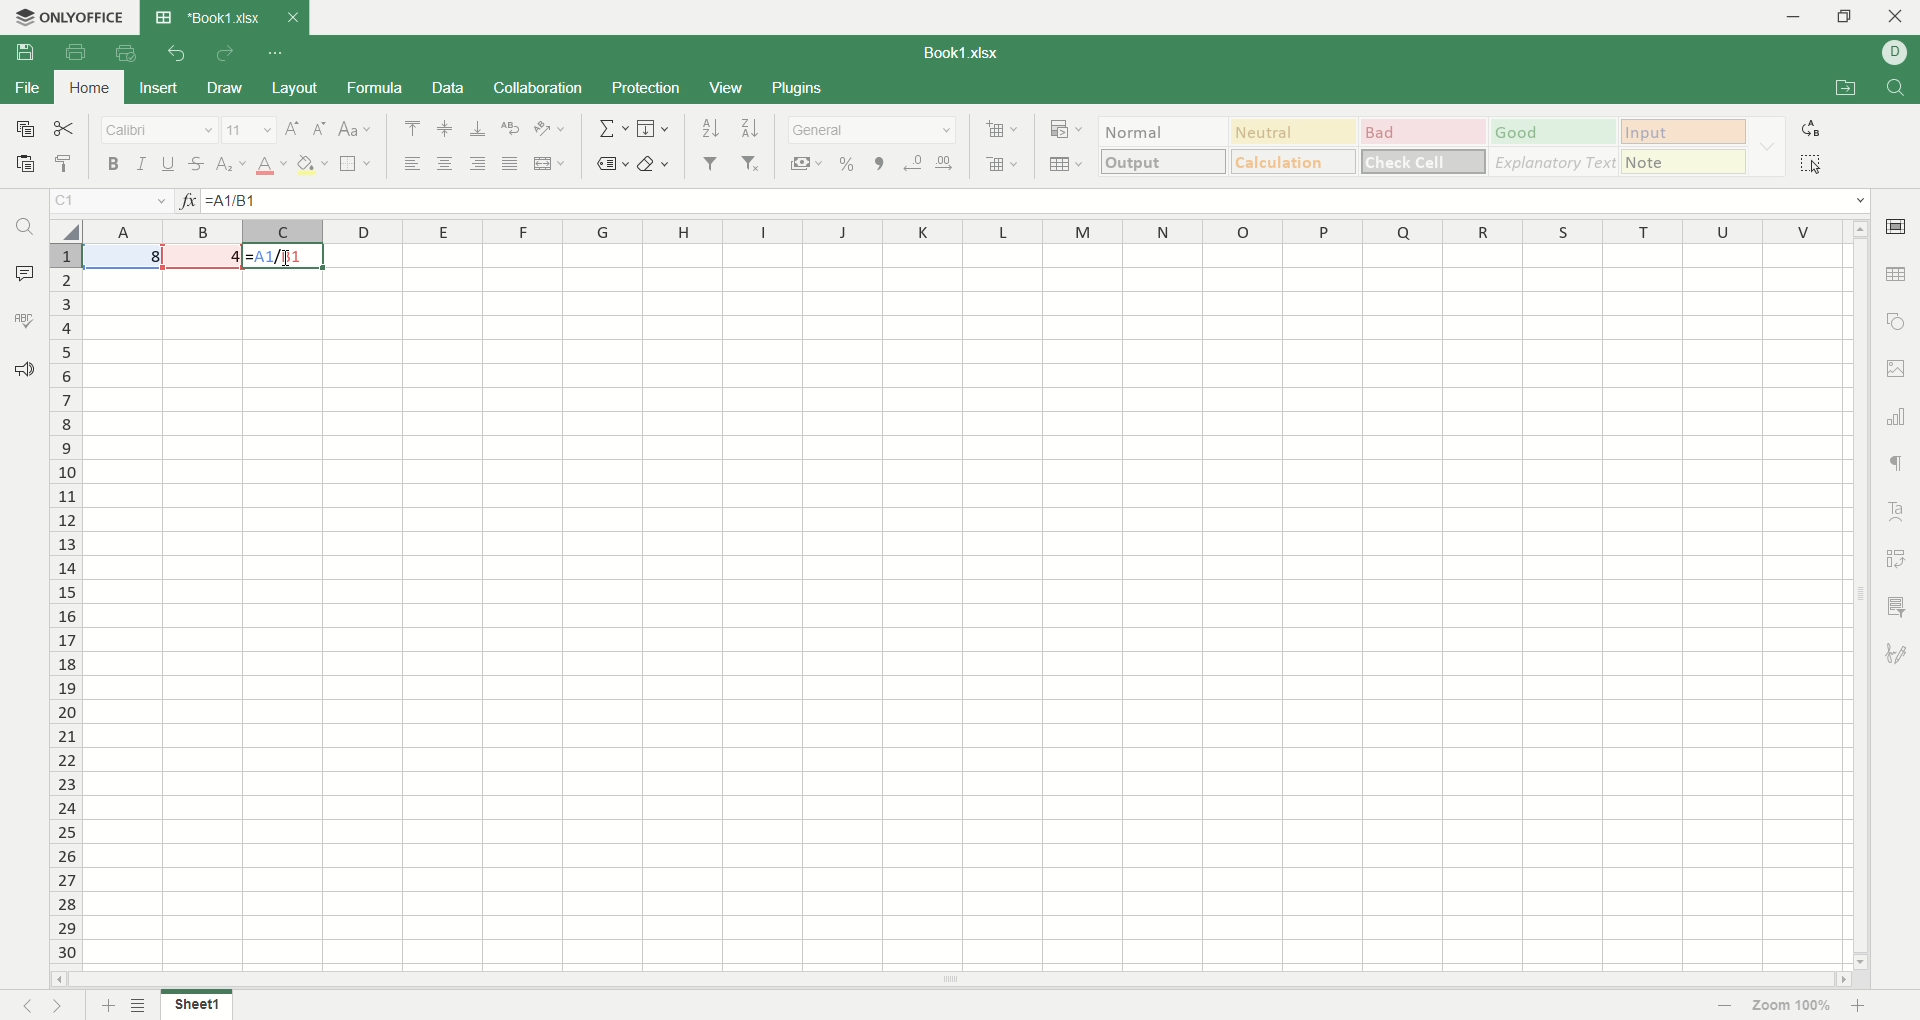  Describe the element at coordinates (752, 128) in the screenshot. I see `sort descending` at that location.